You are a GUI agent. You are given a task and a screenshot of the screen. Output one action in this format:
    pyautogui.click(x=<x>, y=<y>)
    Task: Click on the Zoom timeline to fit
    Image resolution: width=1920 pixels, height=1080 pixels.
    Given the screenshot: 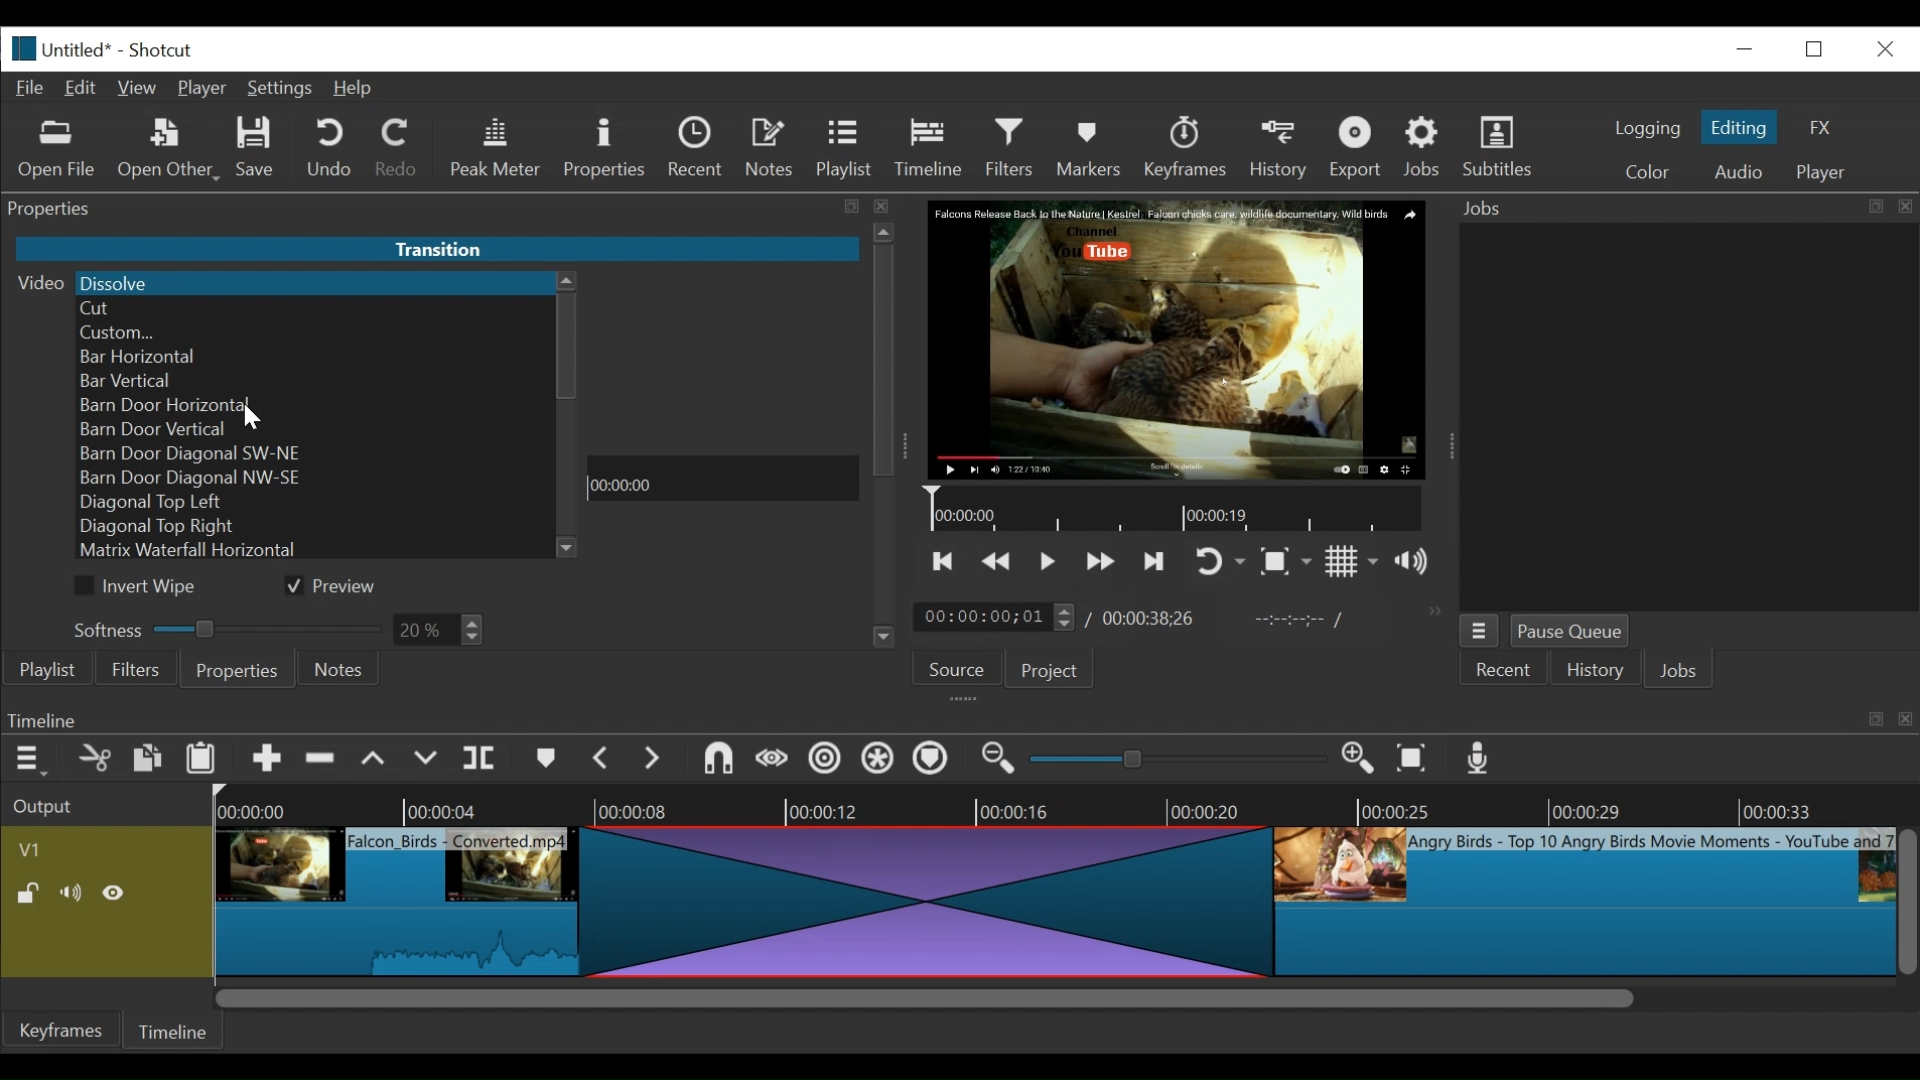 What is the action you would take?
    pyautogui.click(x=1417, y=760)
    